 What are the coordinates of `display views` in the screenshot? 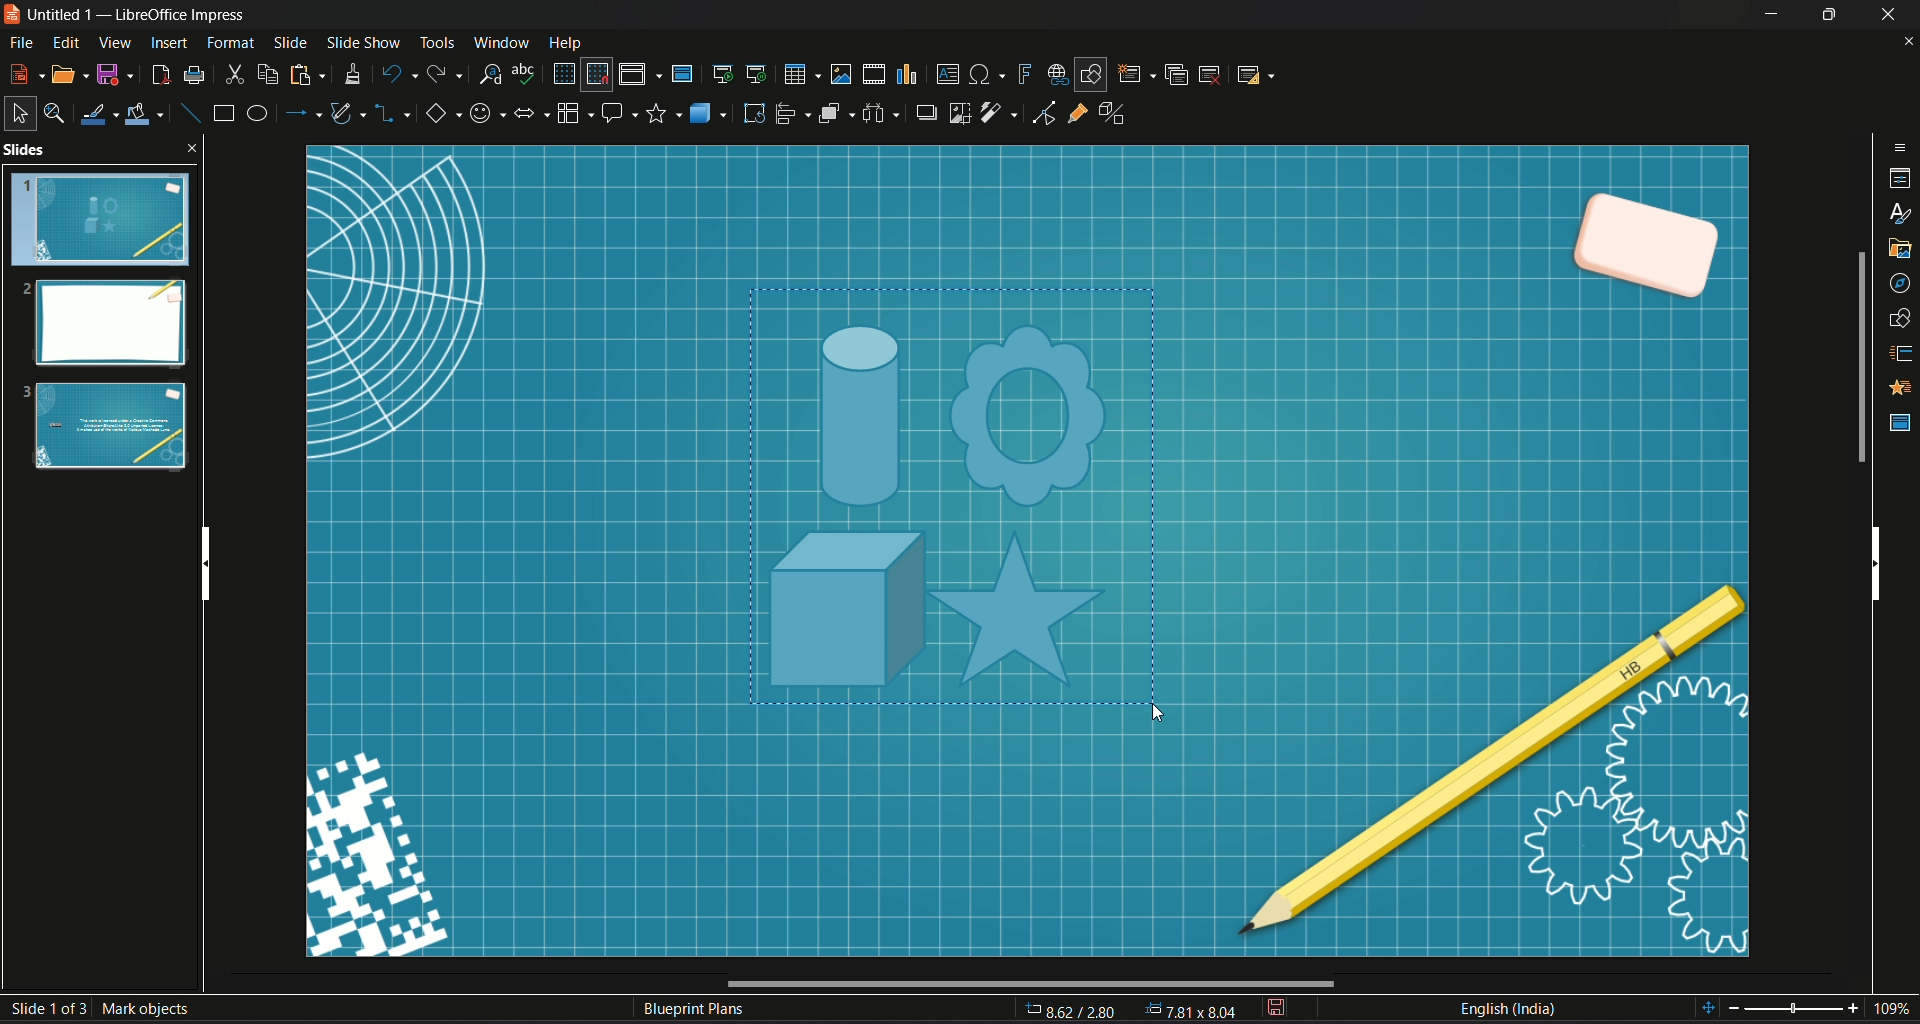 It's located at (640, 74).